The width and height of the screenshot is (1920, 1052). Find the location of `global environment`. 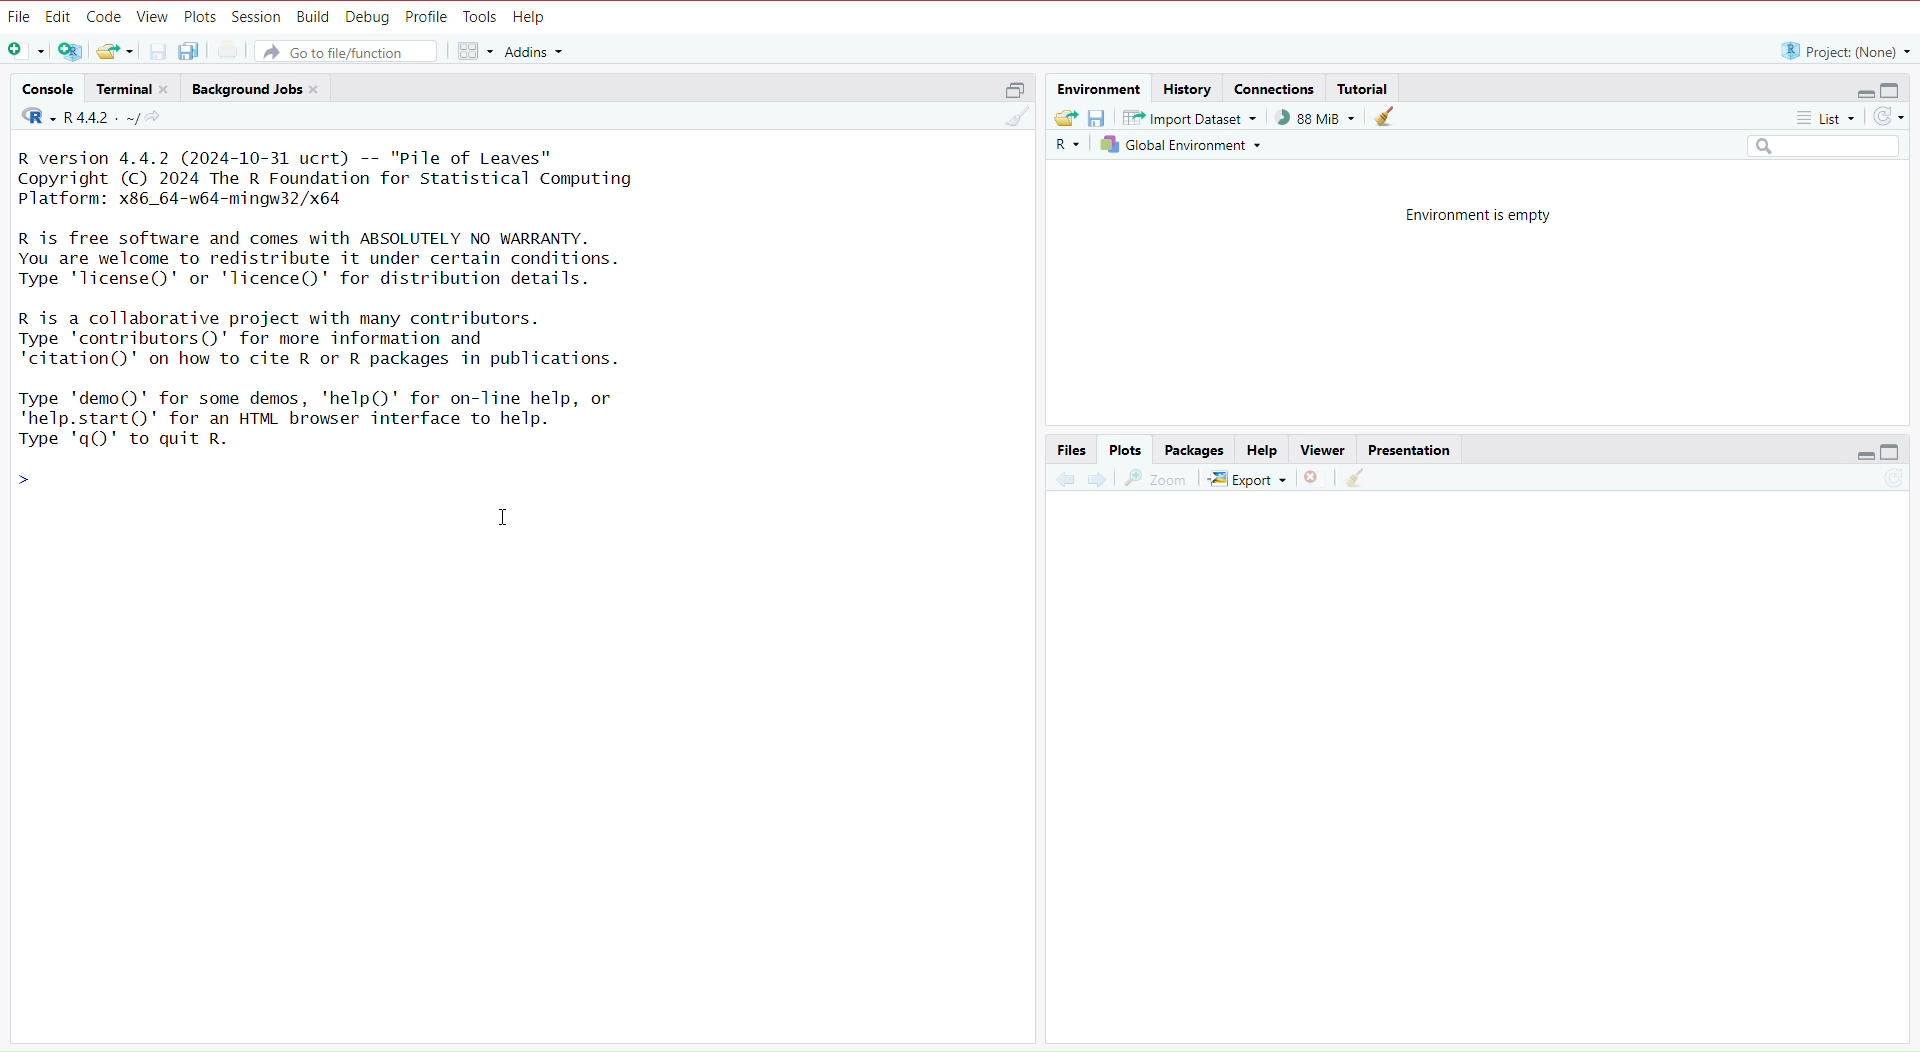

global environment is located at coordinates (1180, 144).